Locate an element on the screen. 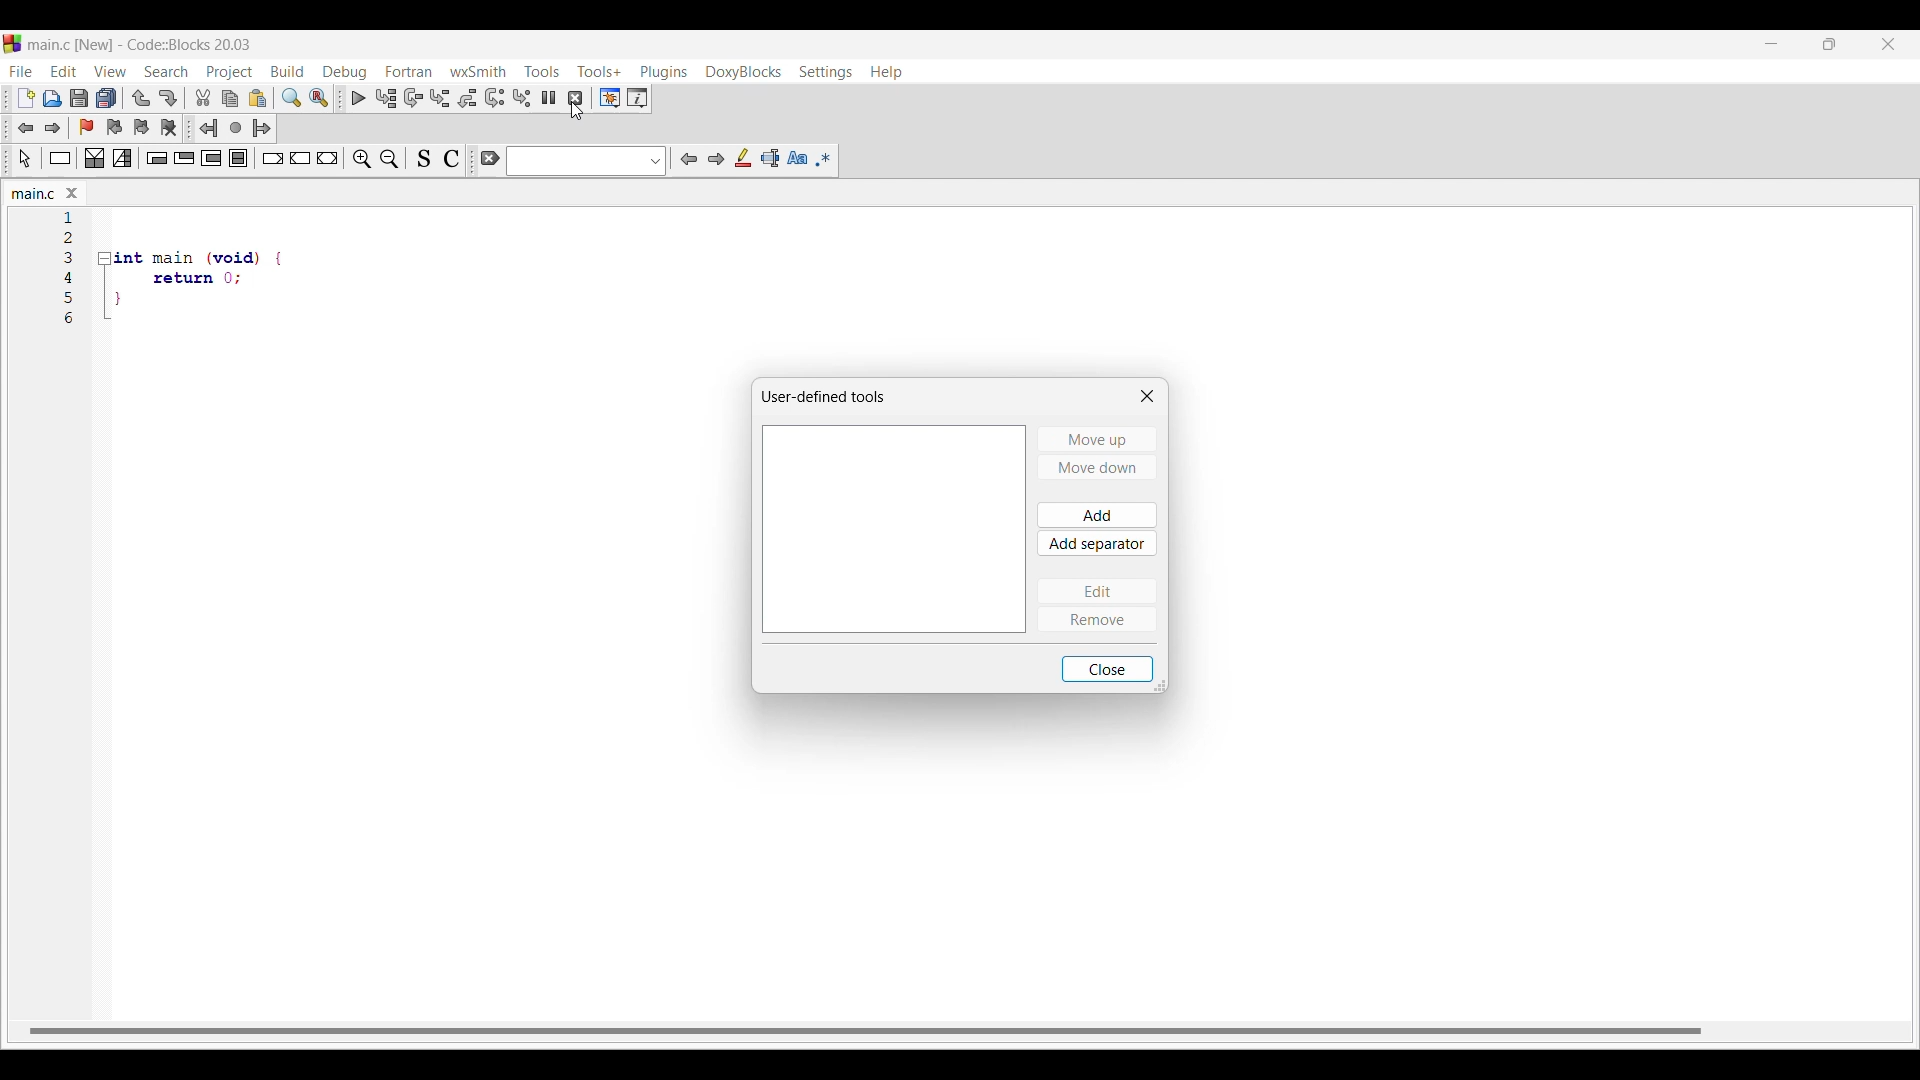 The width and height of the screenshot is (1920, 1080). Various info is located at coordinates (637, 98).